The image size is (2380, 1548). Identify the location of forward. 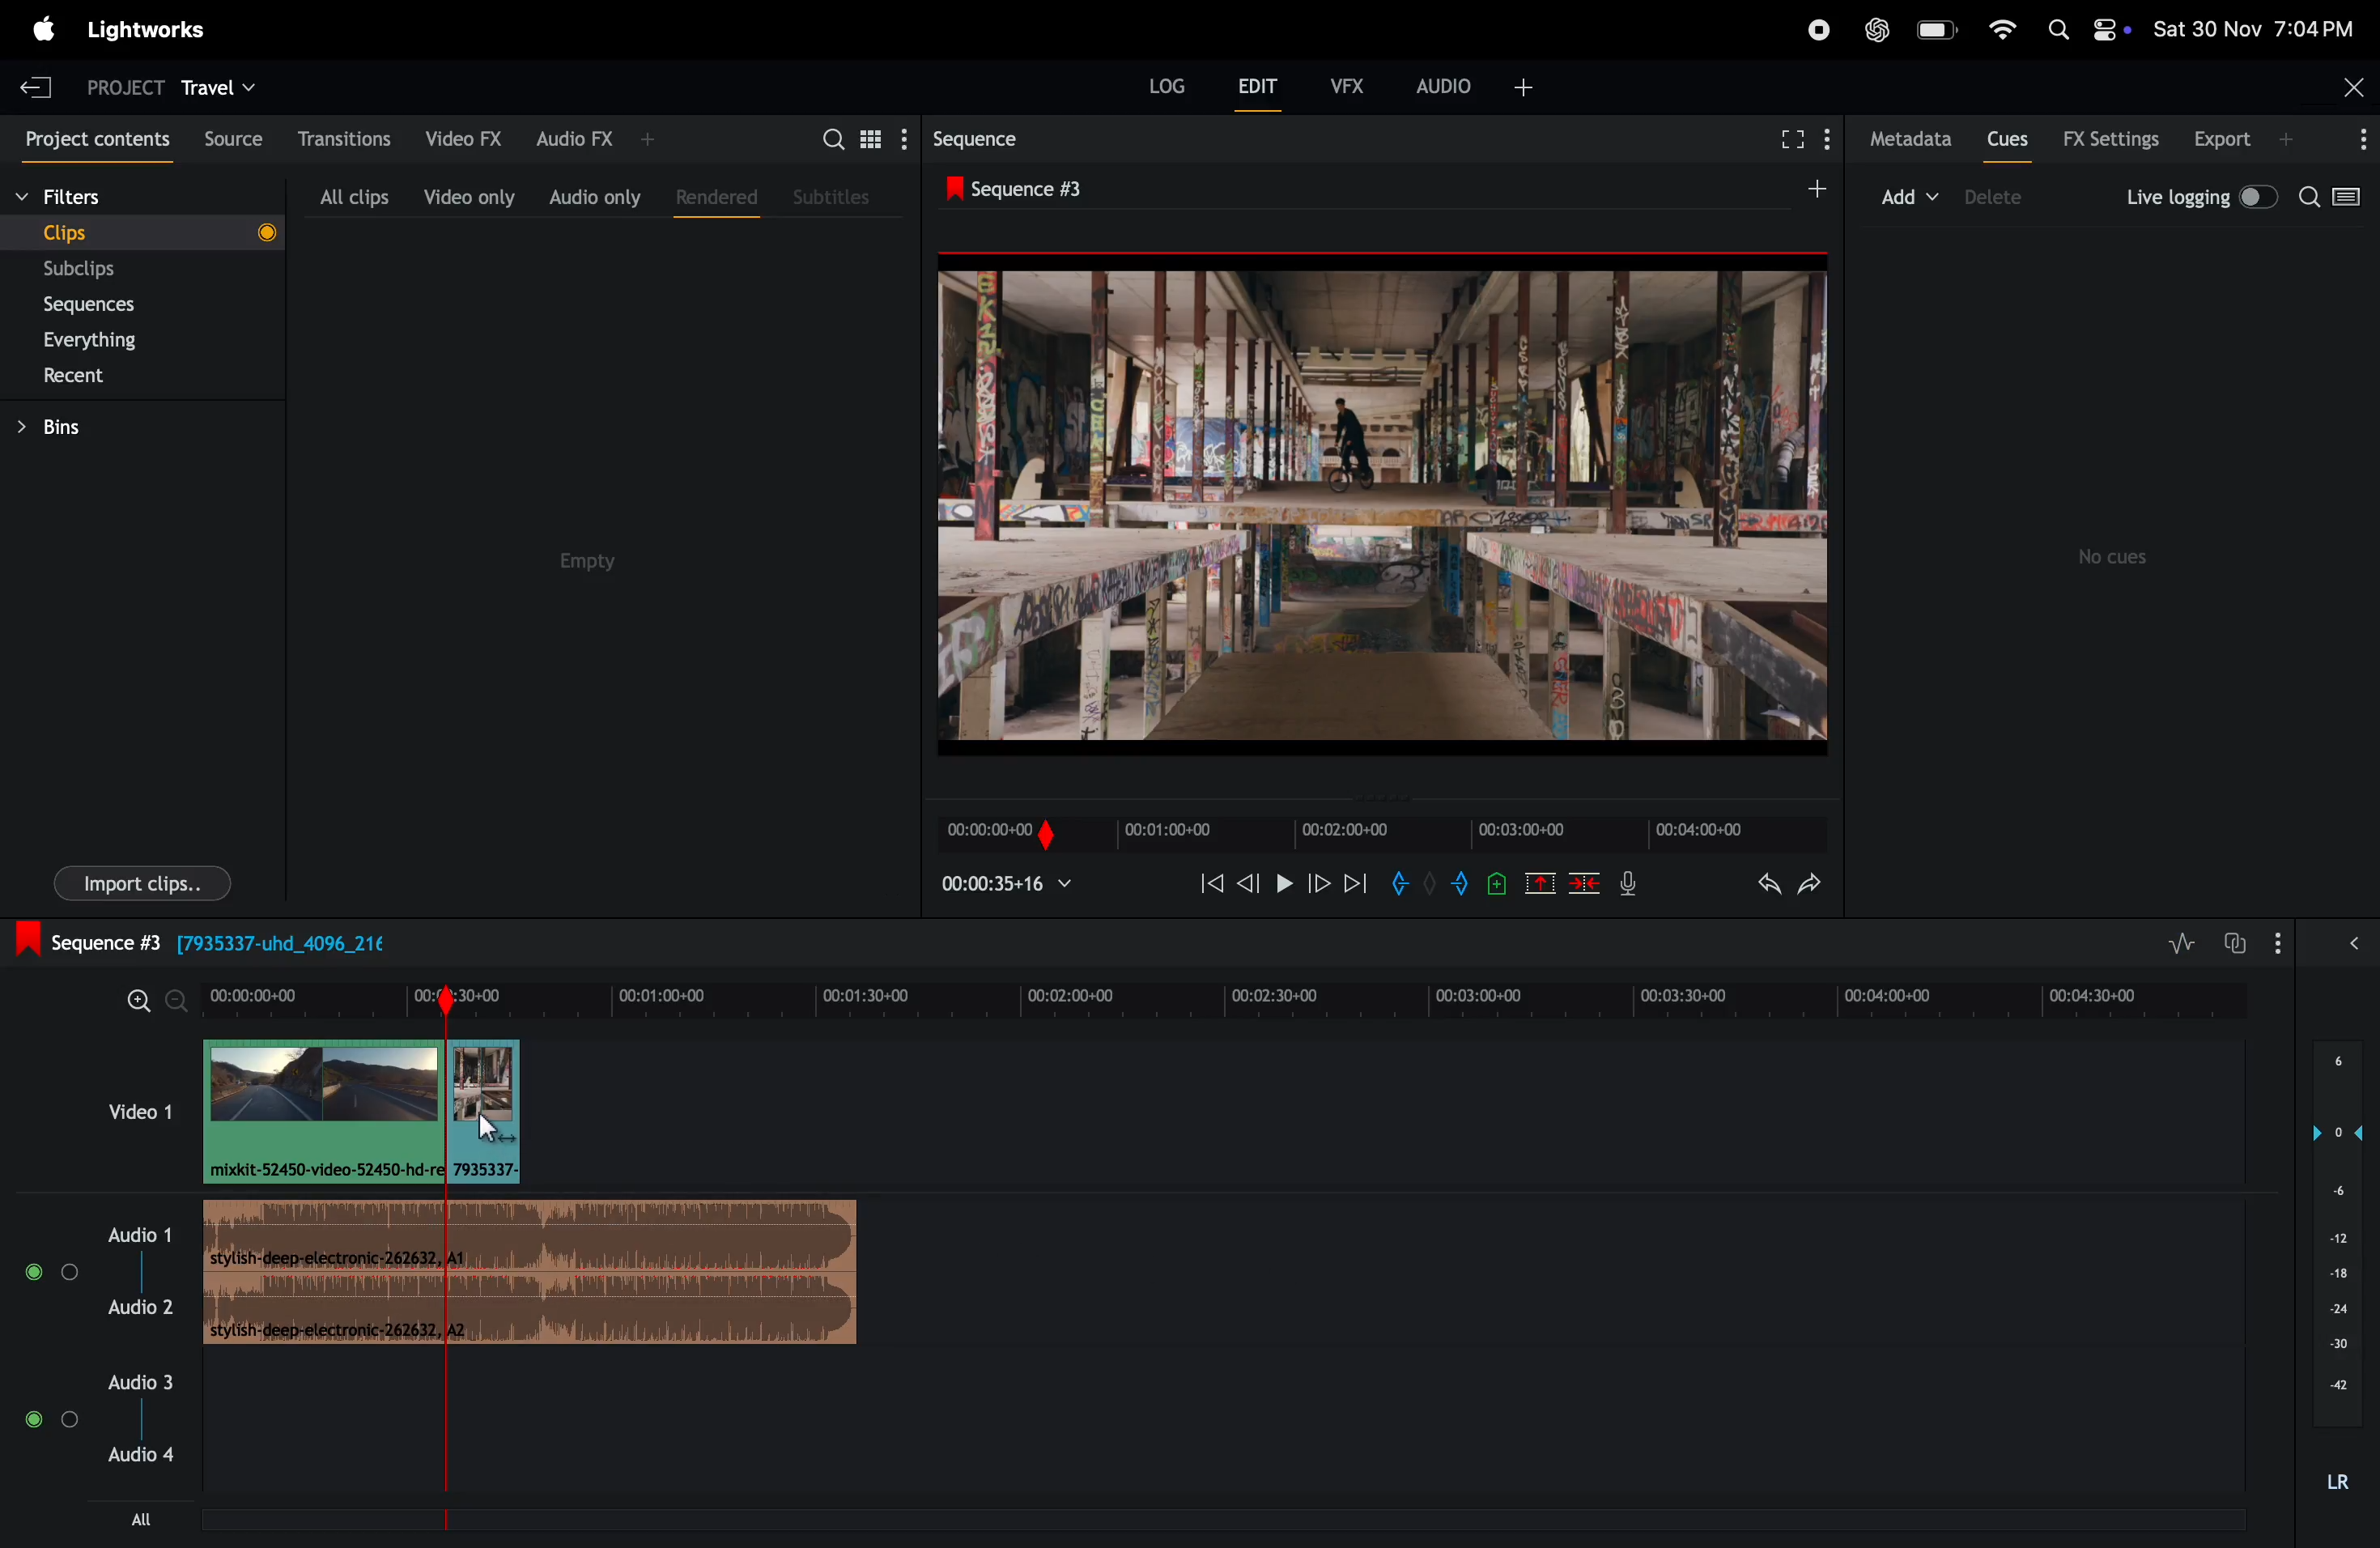
(1318, 886).